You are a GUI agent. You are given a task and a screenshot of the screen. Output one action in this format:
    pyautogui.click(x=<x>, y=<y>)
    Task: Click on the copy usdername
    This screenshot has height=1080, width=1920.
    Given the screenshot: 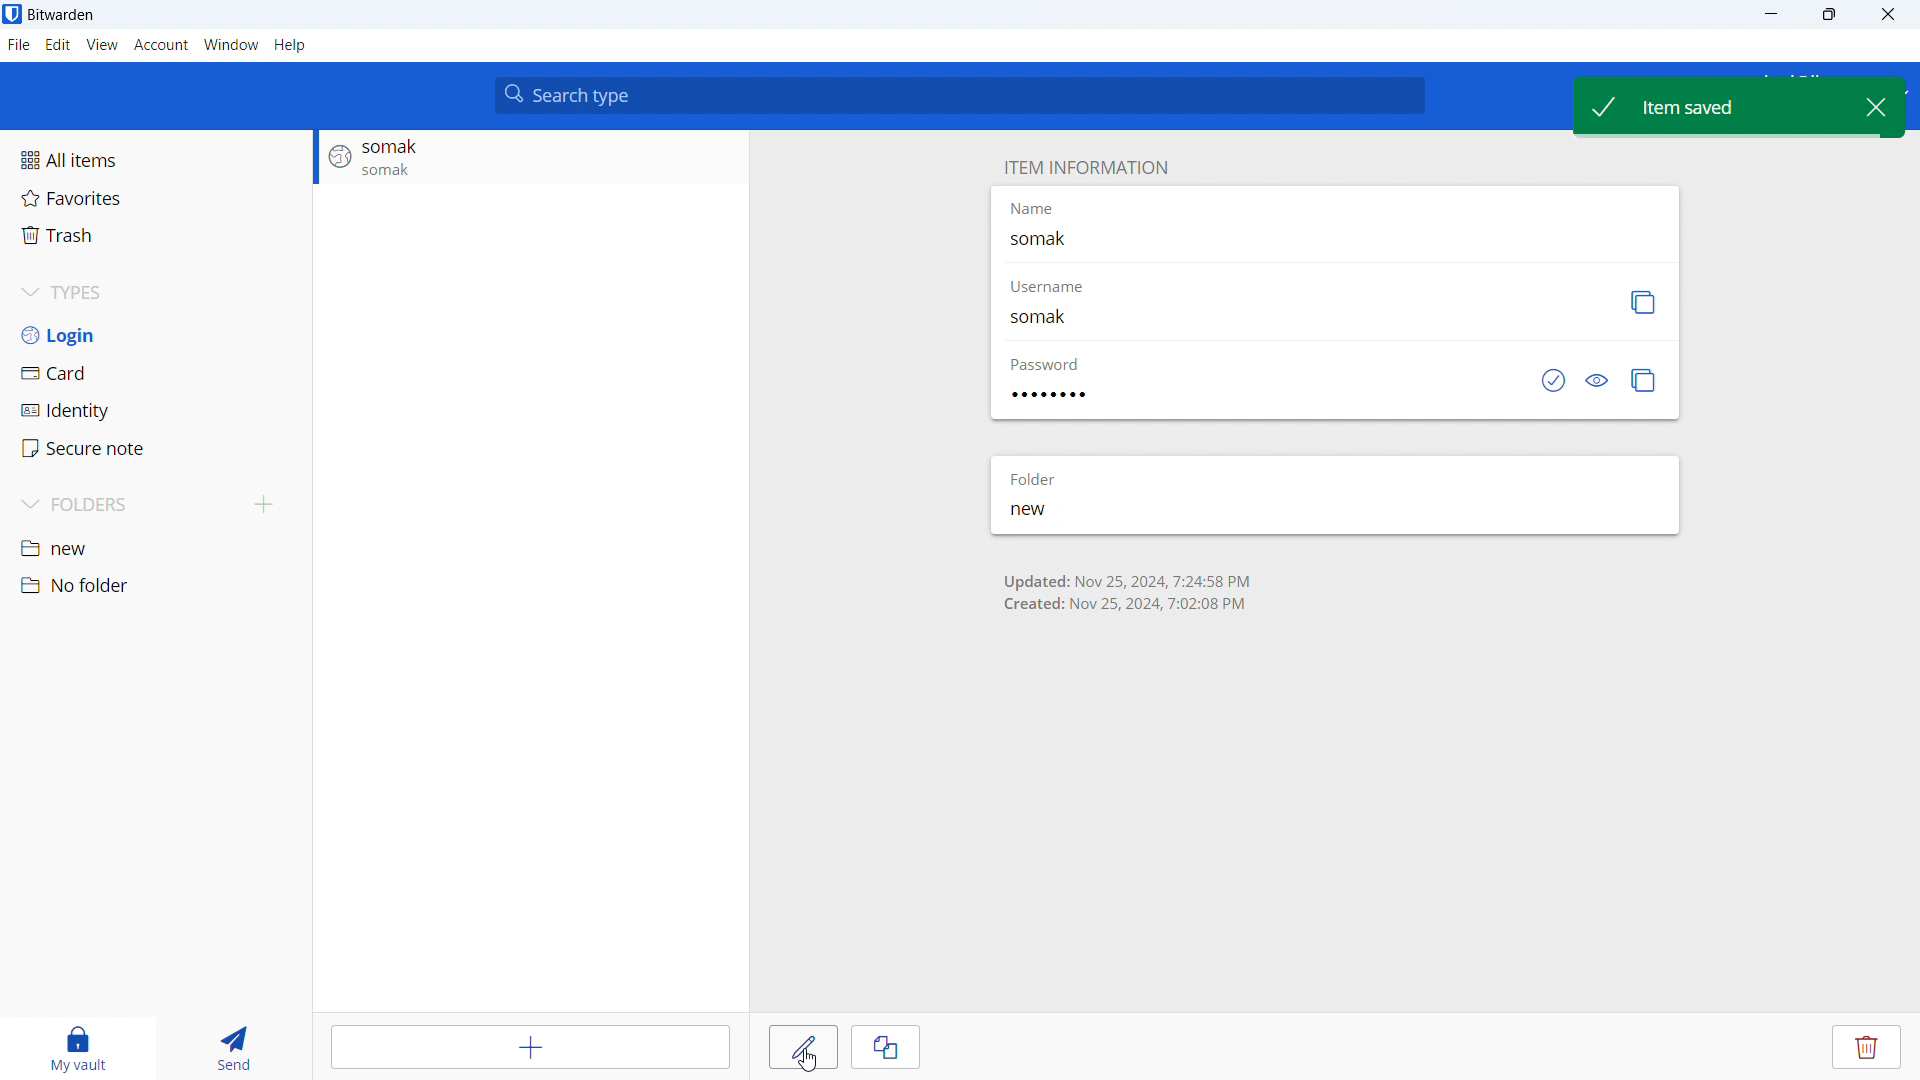 What is the action you would take?
    pyautogui.click(x=1641, y=302)
    